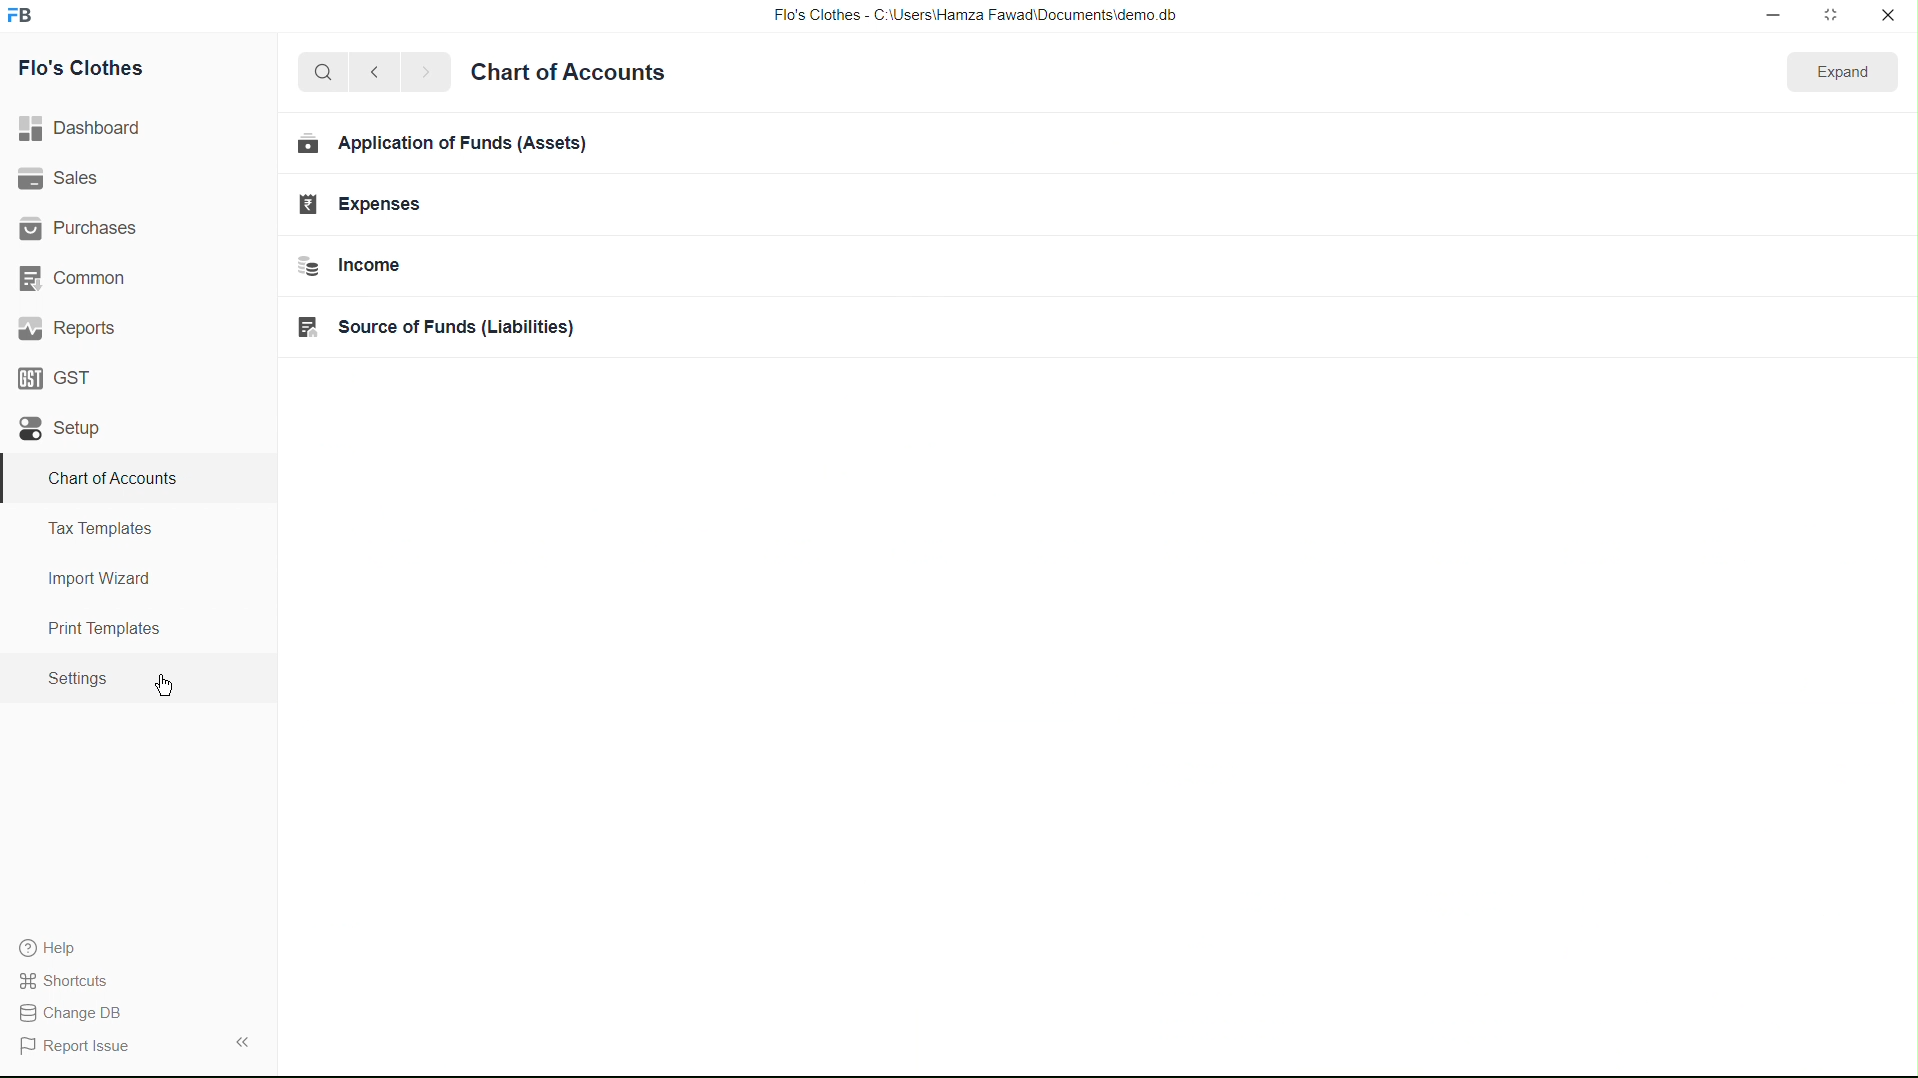 The height and width of the screenshot is (1078, 1918). Describe the element at coordinates (1832, 17) in the screenshot. I see `Full screen` at that location.